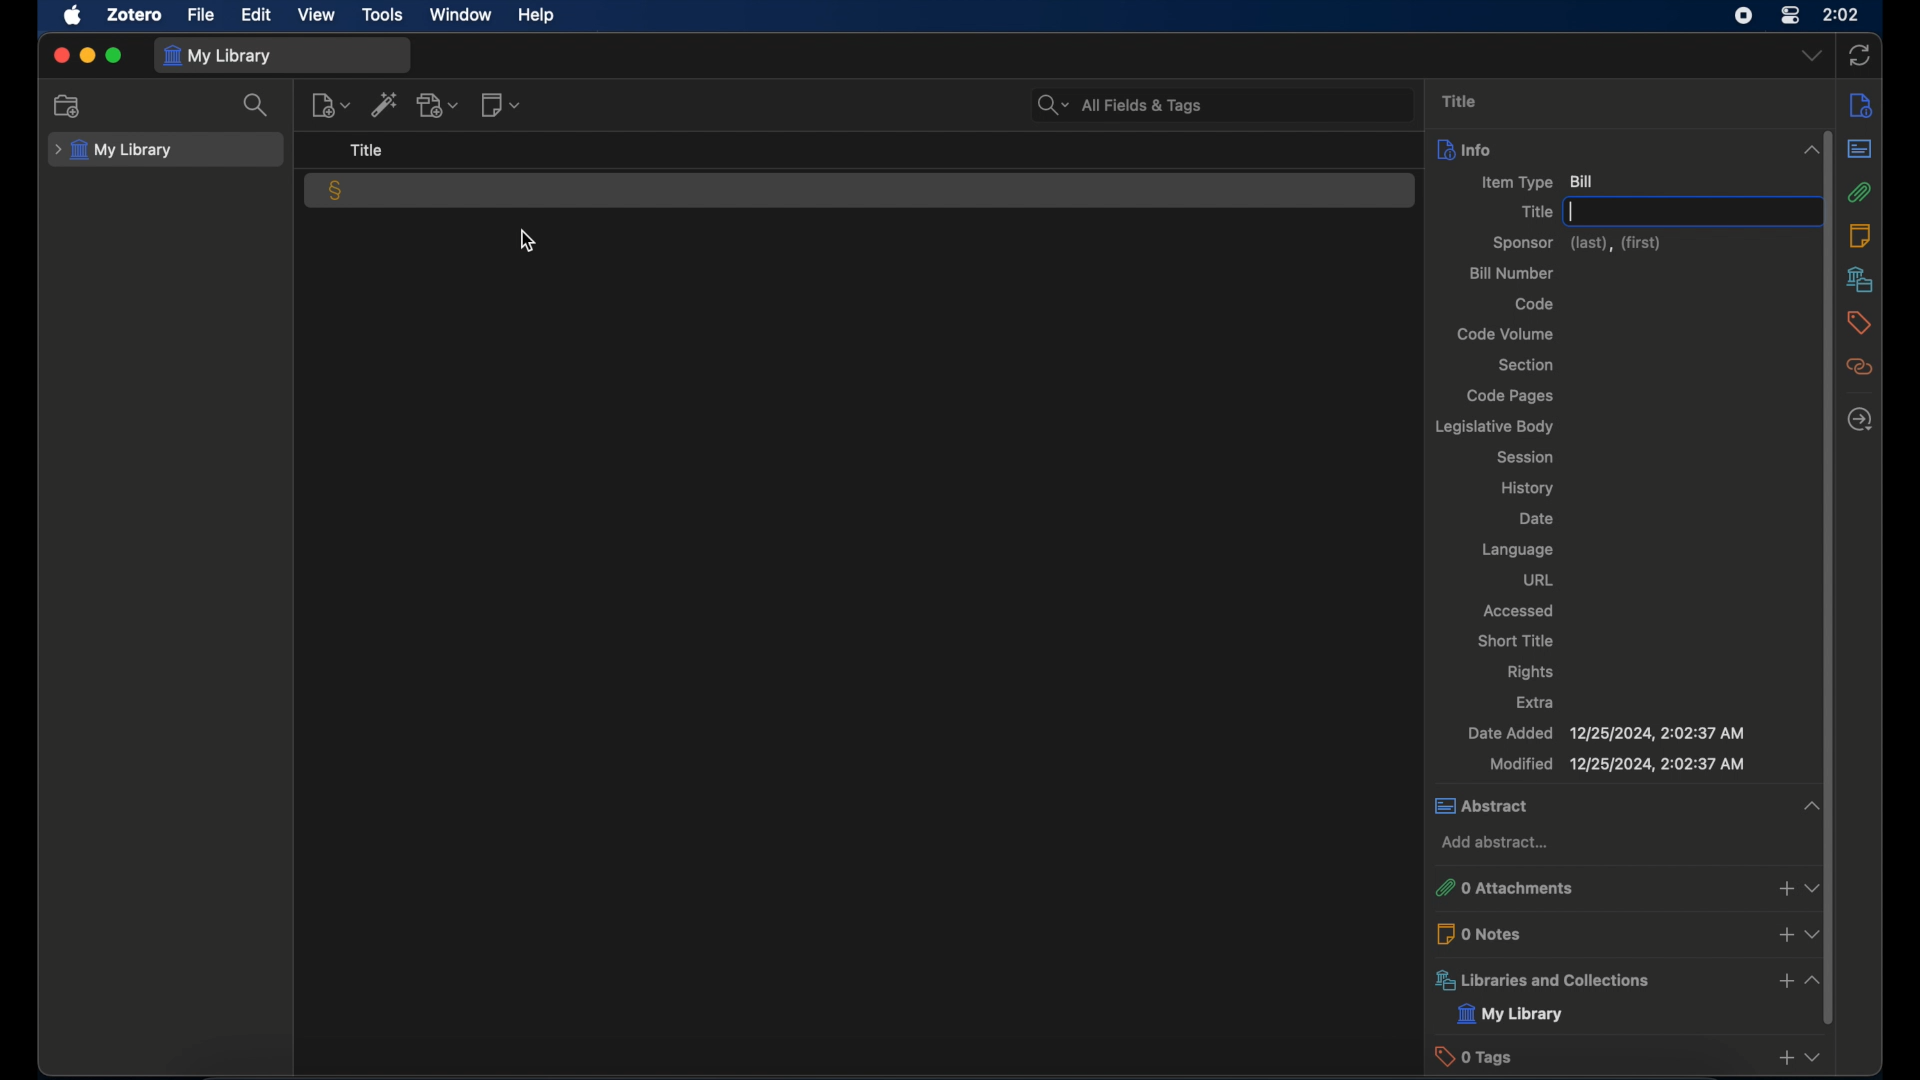 Image resolution: width=1920 pixels, height=1080 pixels. Describe the element at coordinates (1494, 843) in the screenshot. I see `add abstract` at that location.